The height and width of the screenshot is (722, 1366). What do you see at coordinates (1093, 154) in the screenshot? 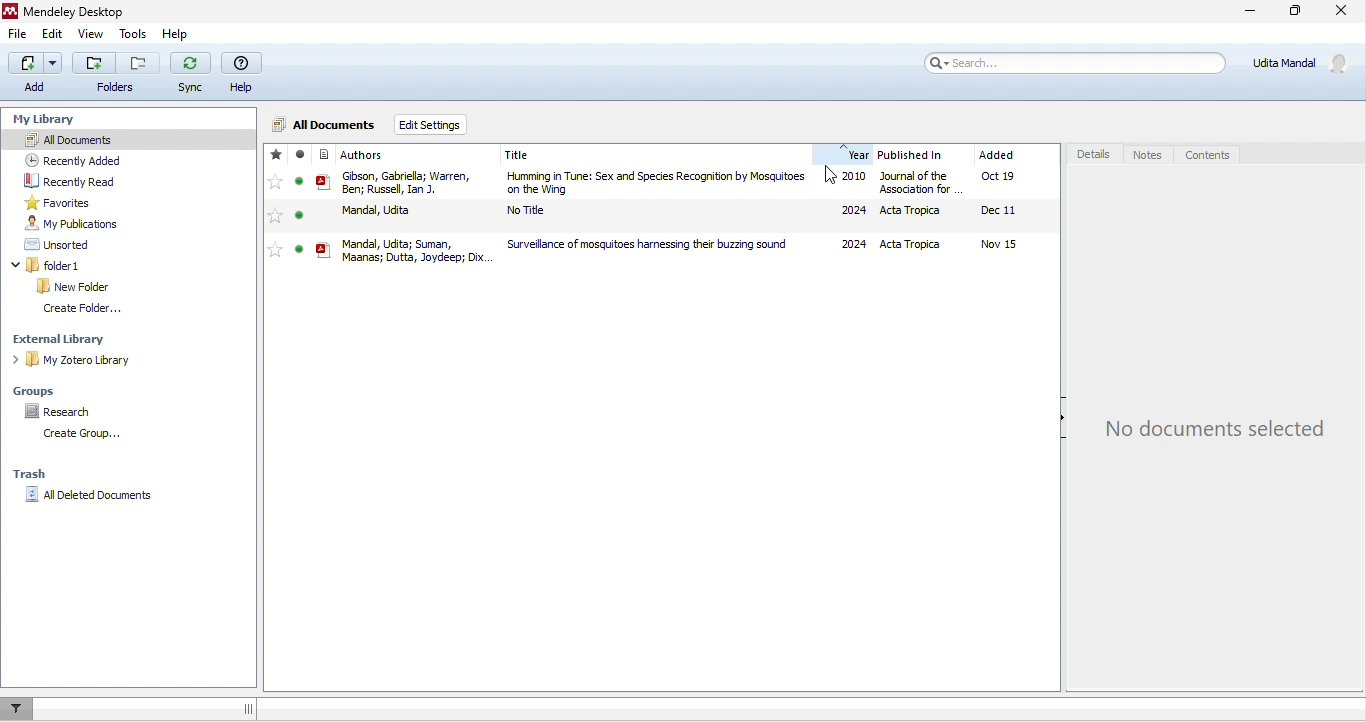
I see `details ` at bounding box center [1093, 154].